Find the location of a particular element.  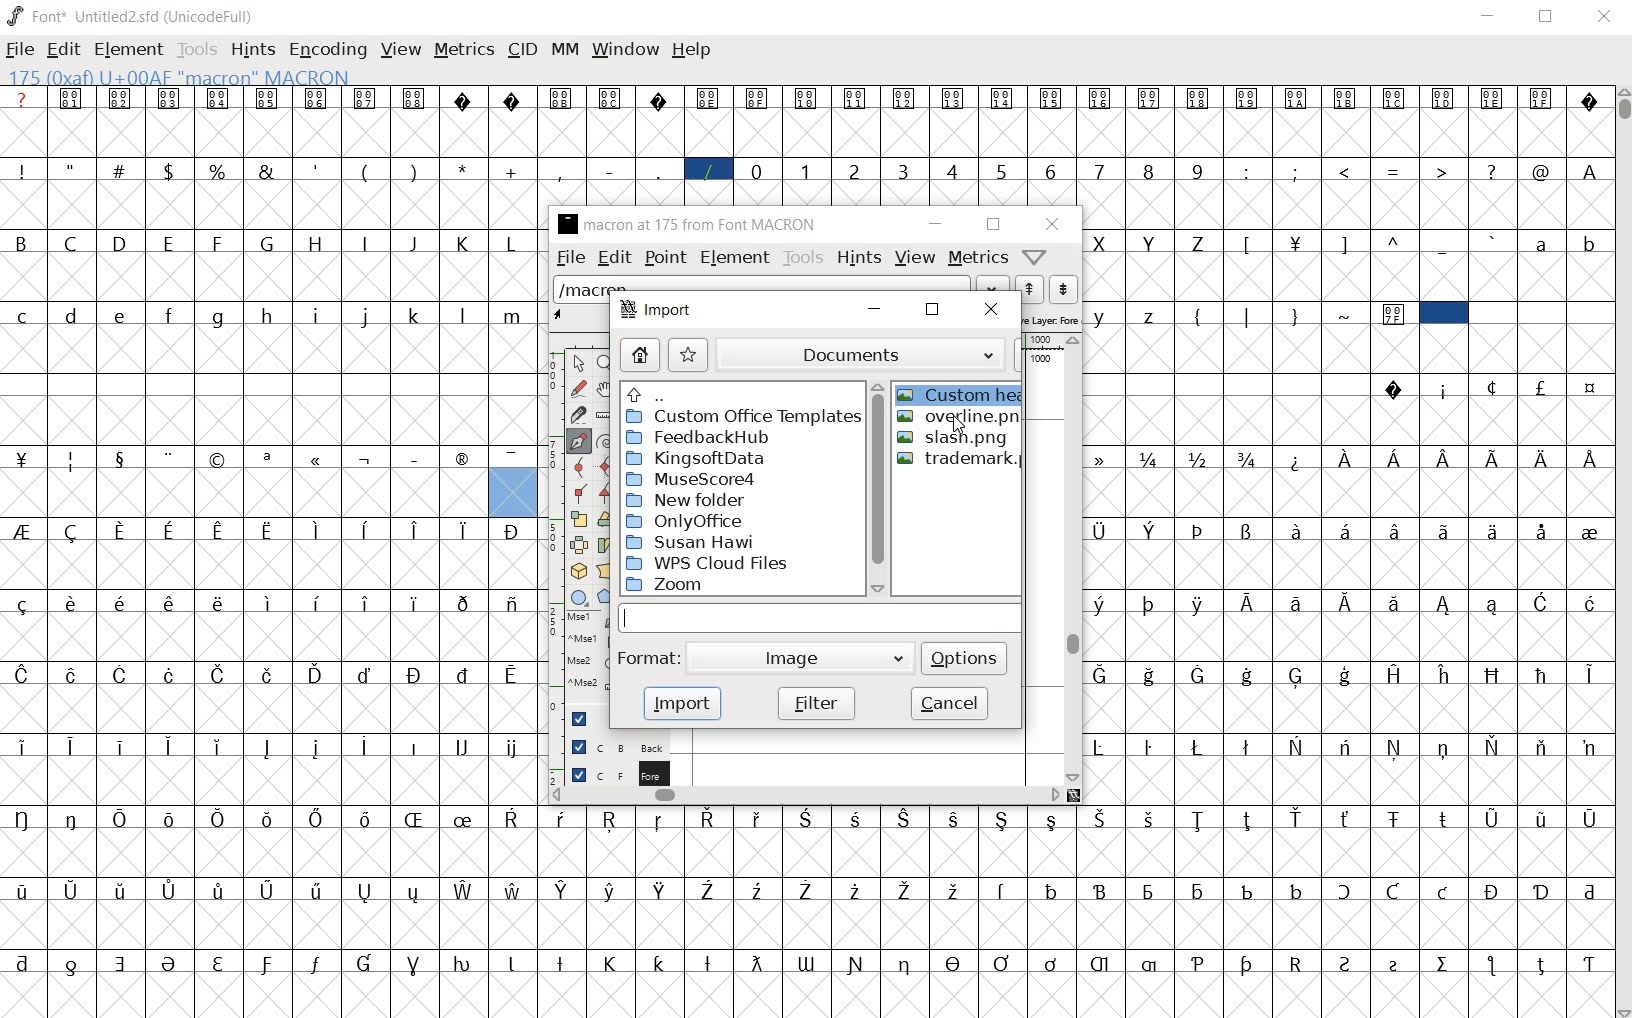

Symbol is located at coordinates (515, 889).